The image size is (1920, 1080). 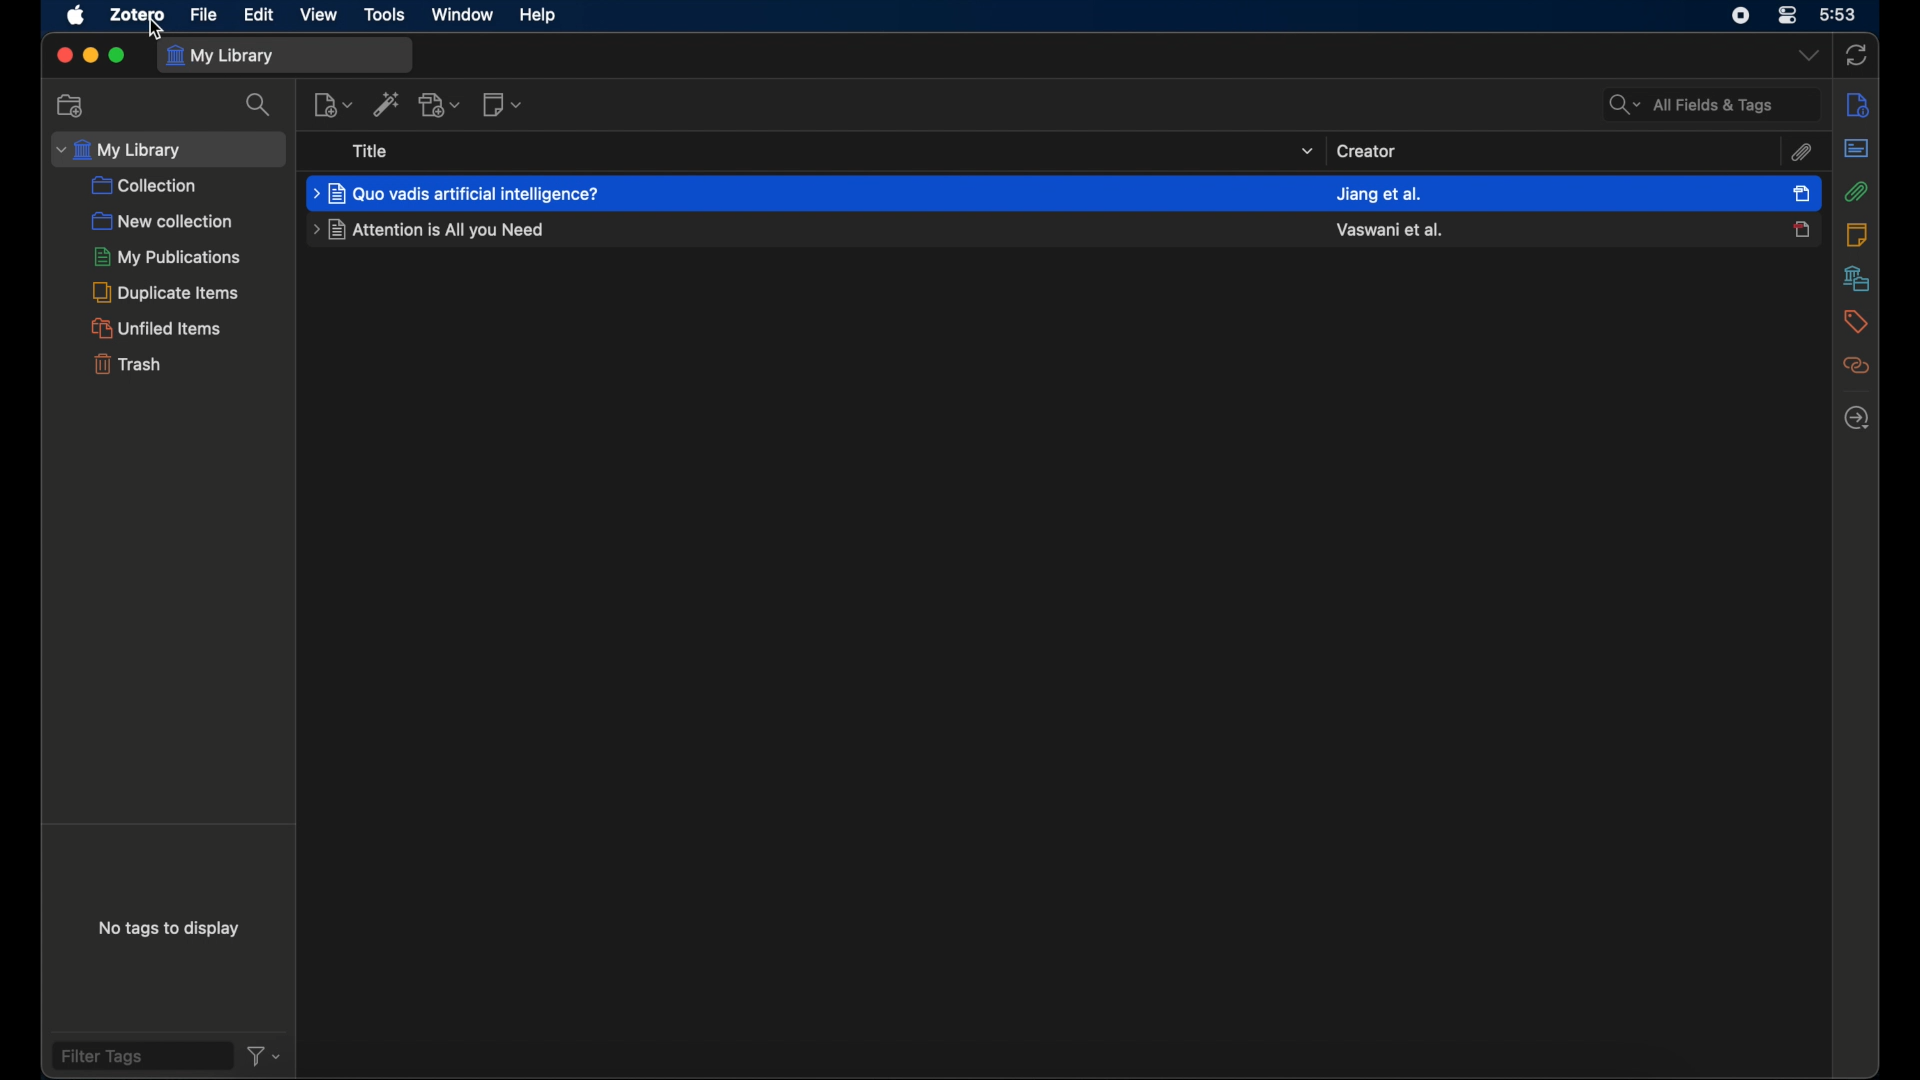 What do you see at coordinates (1856, 54) in the screenshot?
I see `sync` at bounding box center [1856, 54].